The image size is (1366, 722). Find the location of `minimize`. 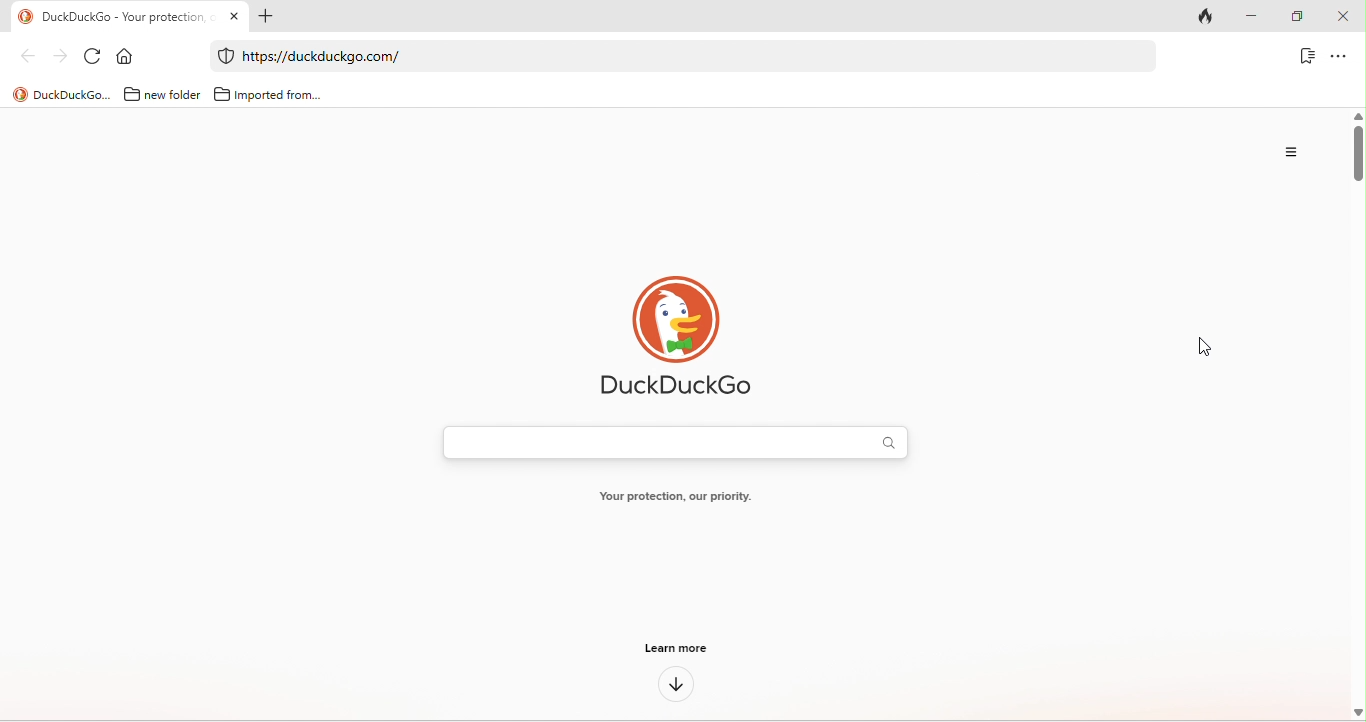

minimize is located at coordinates (1260, 17).